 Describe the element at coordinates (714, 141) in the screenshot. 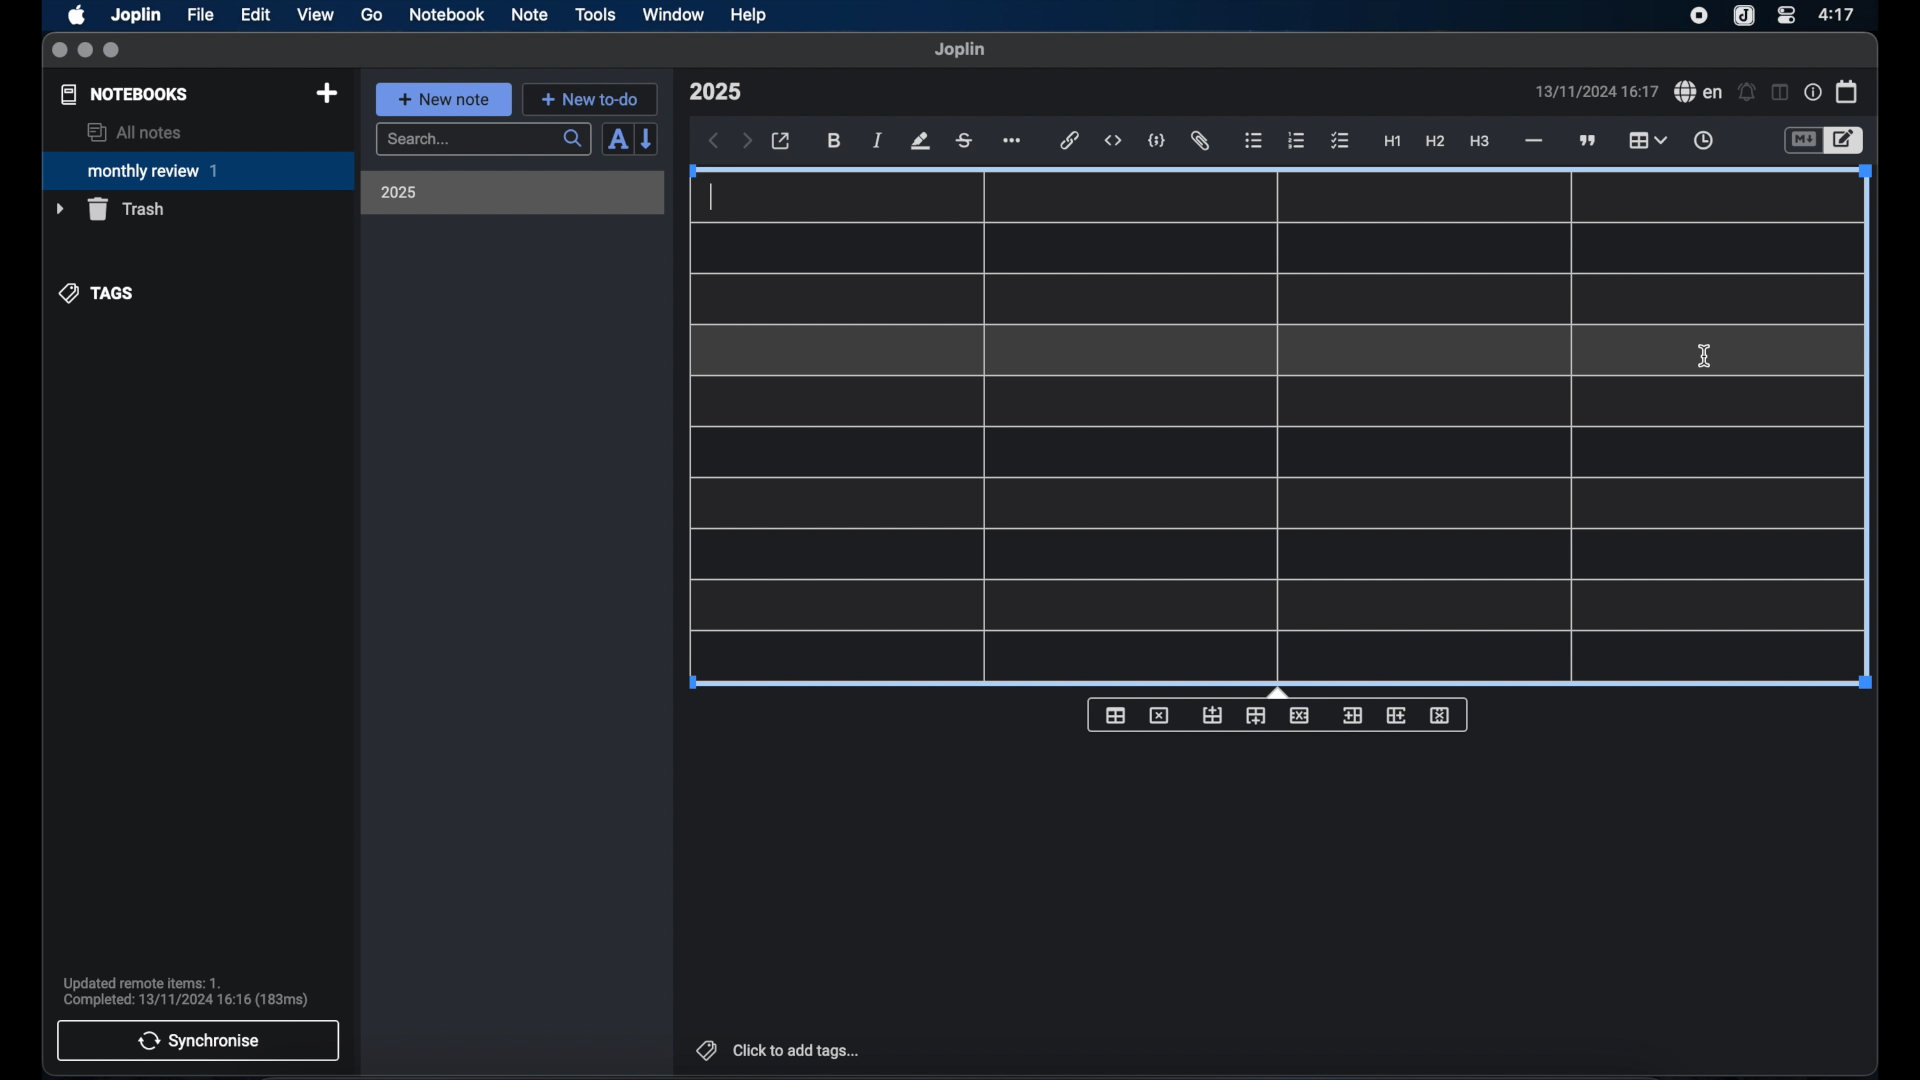

I see `back` at that location.